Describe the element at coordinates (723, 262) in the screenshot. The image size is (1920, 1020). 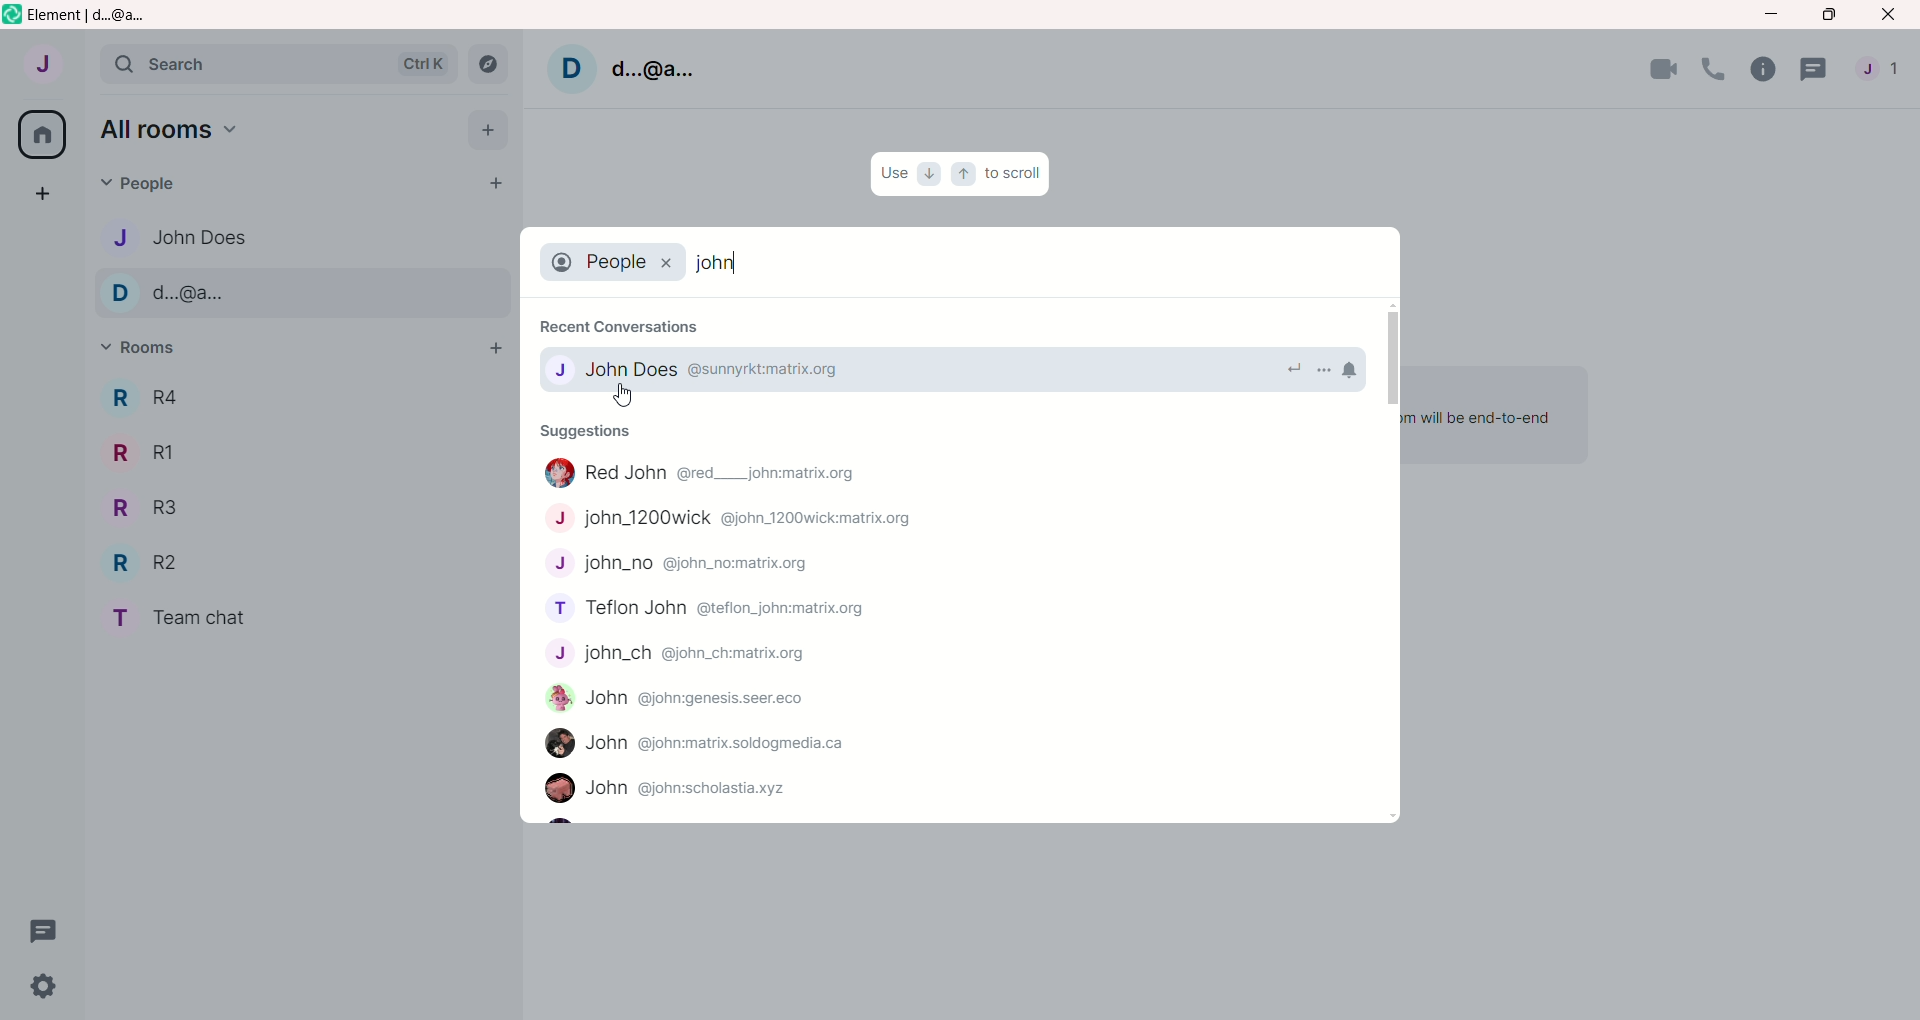
I see `john` at that location.